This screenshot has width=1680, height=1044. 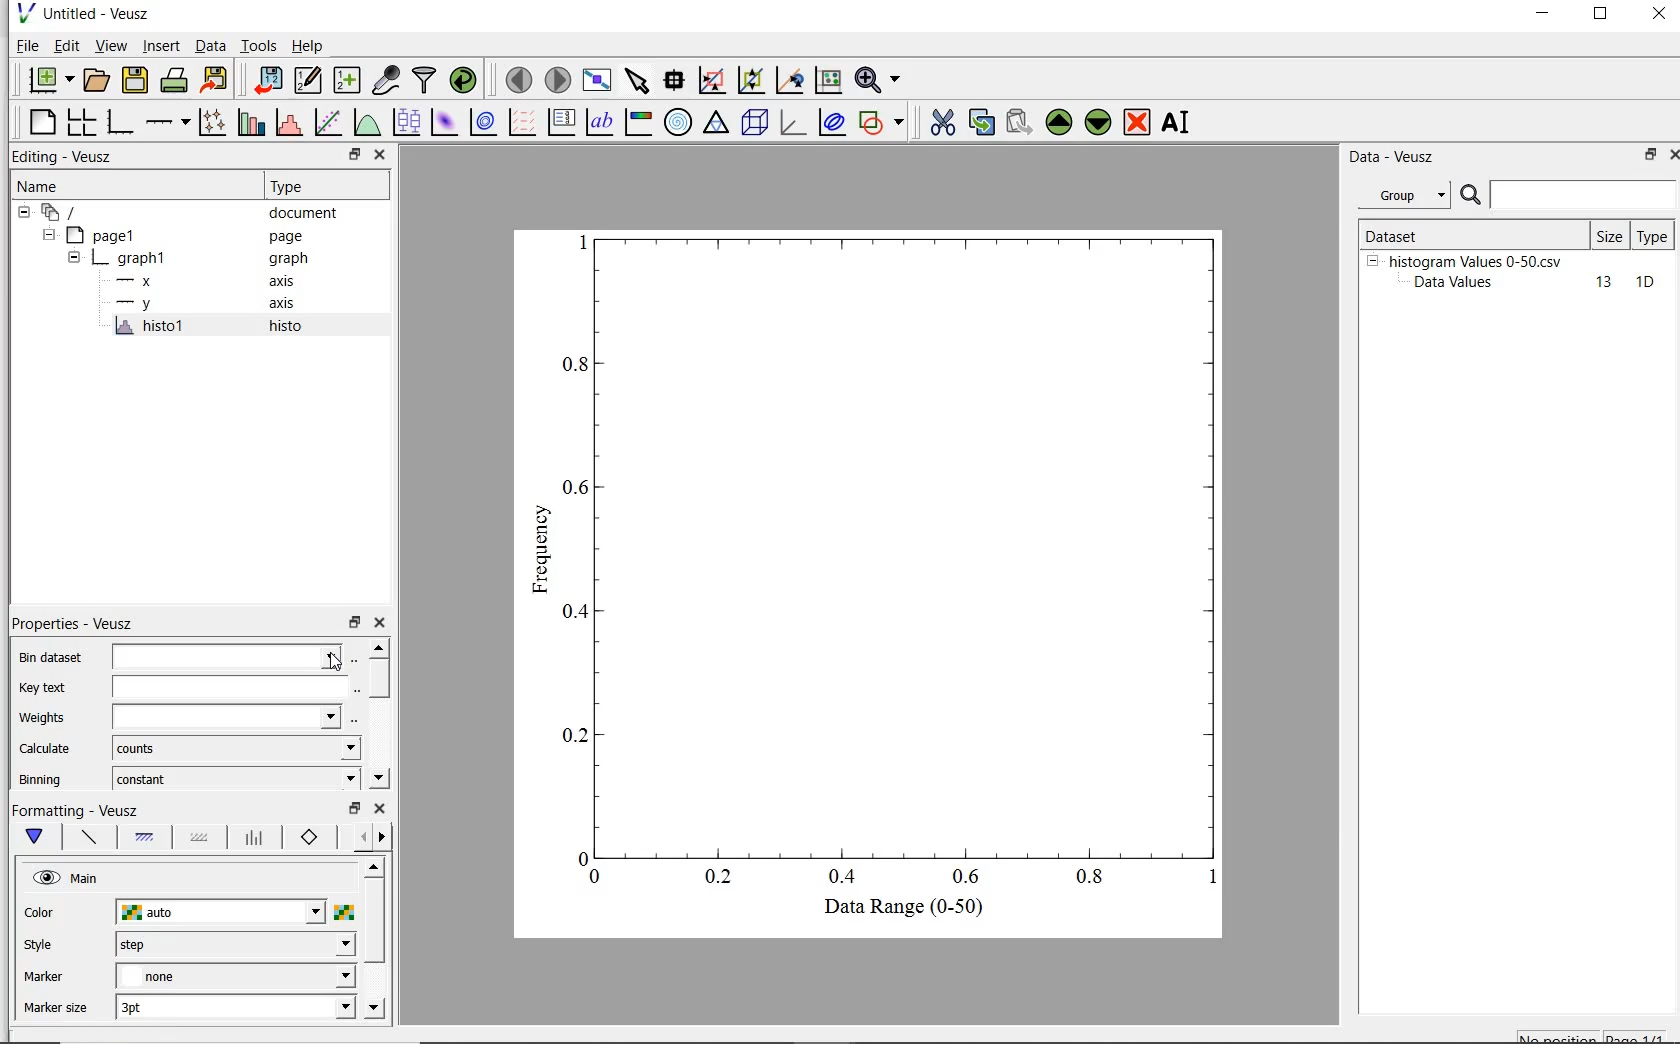 I want to click on input weights, so click(x=226, y=718).